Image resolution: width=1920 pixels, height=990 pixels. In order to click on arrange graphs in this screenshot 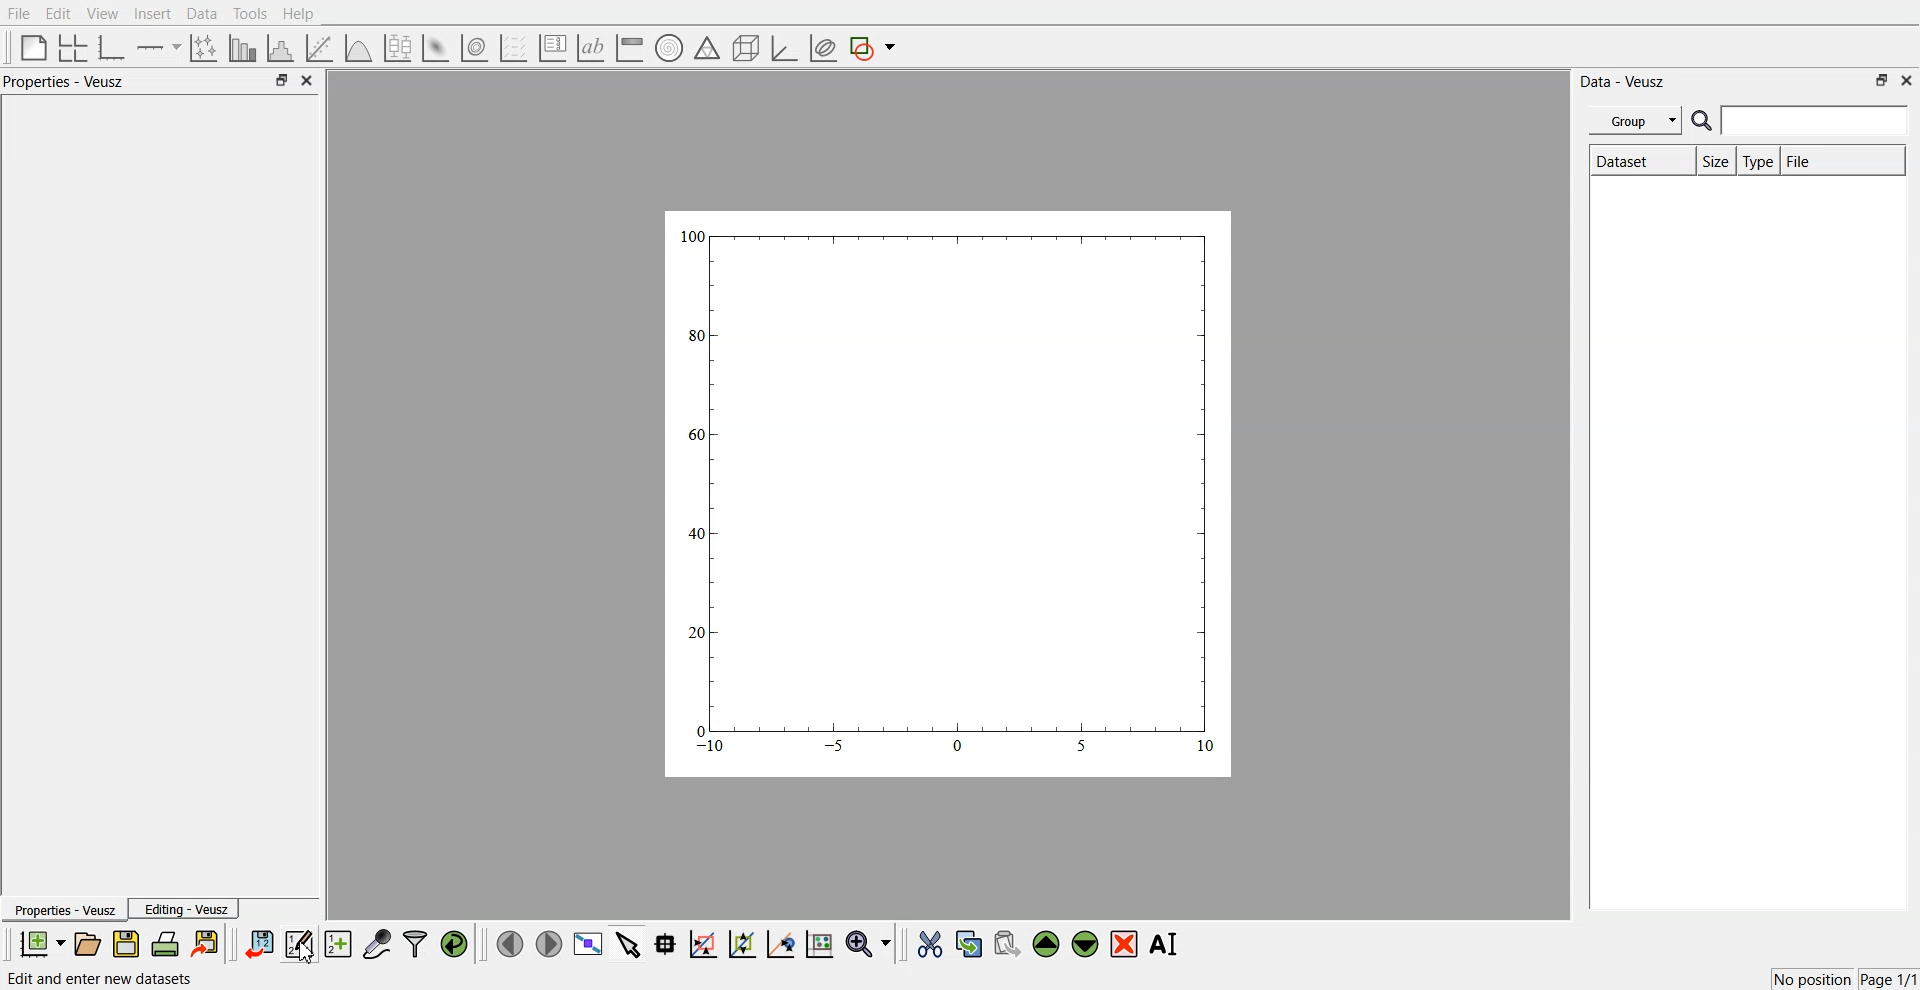, I will do `click(69, 47)`.